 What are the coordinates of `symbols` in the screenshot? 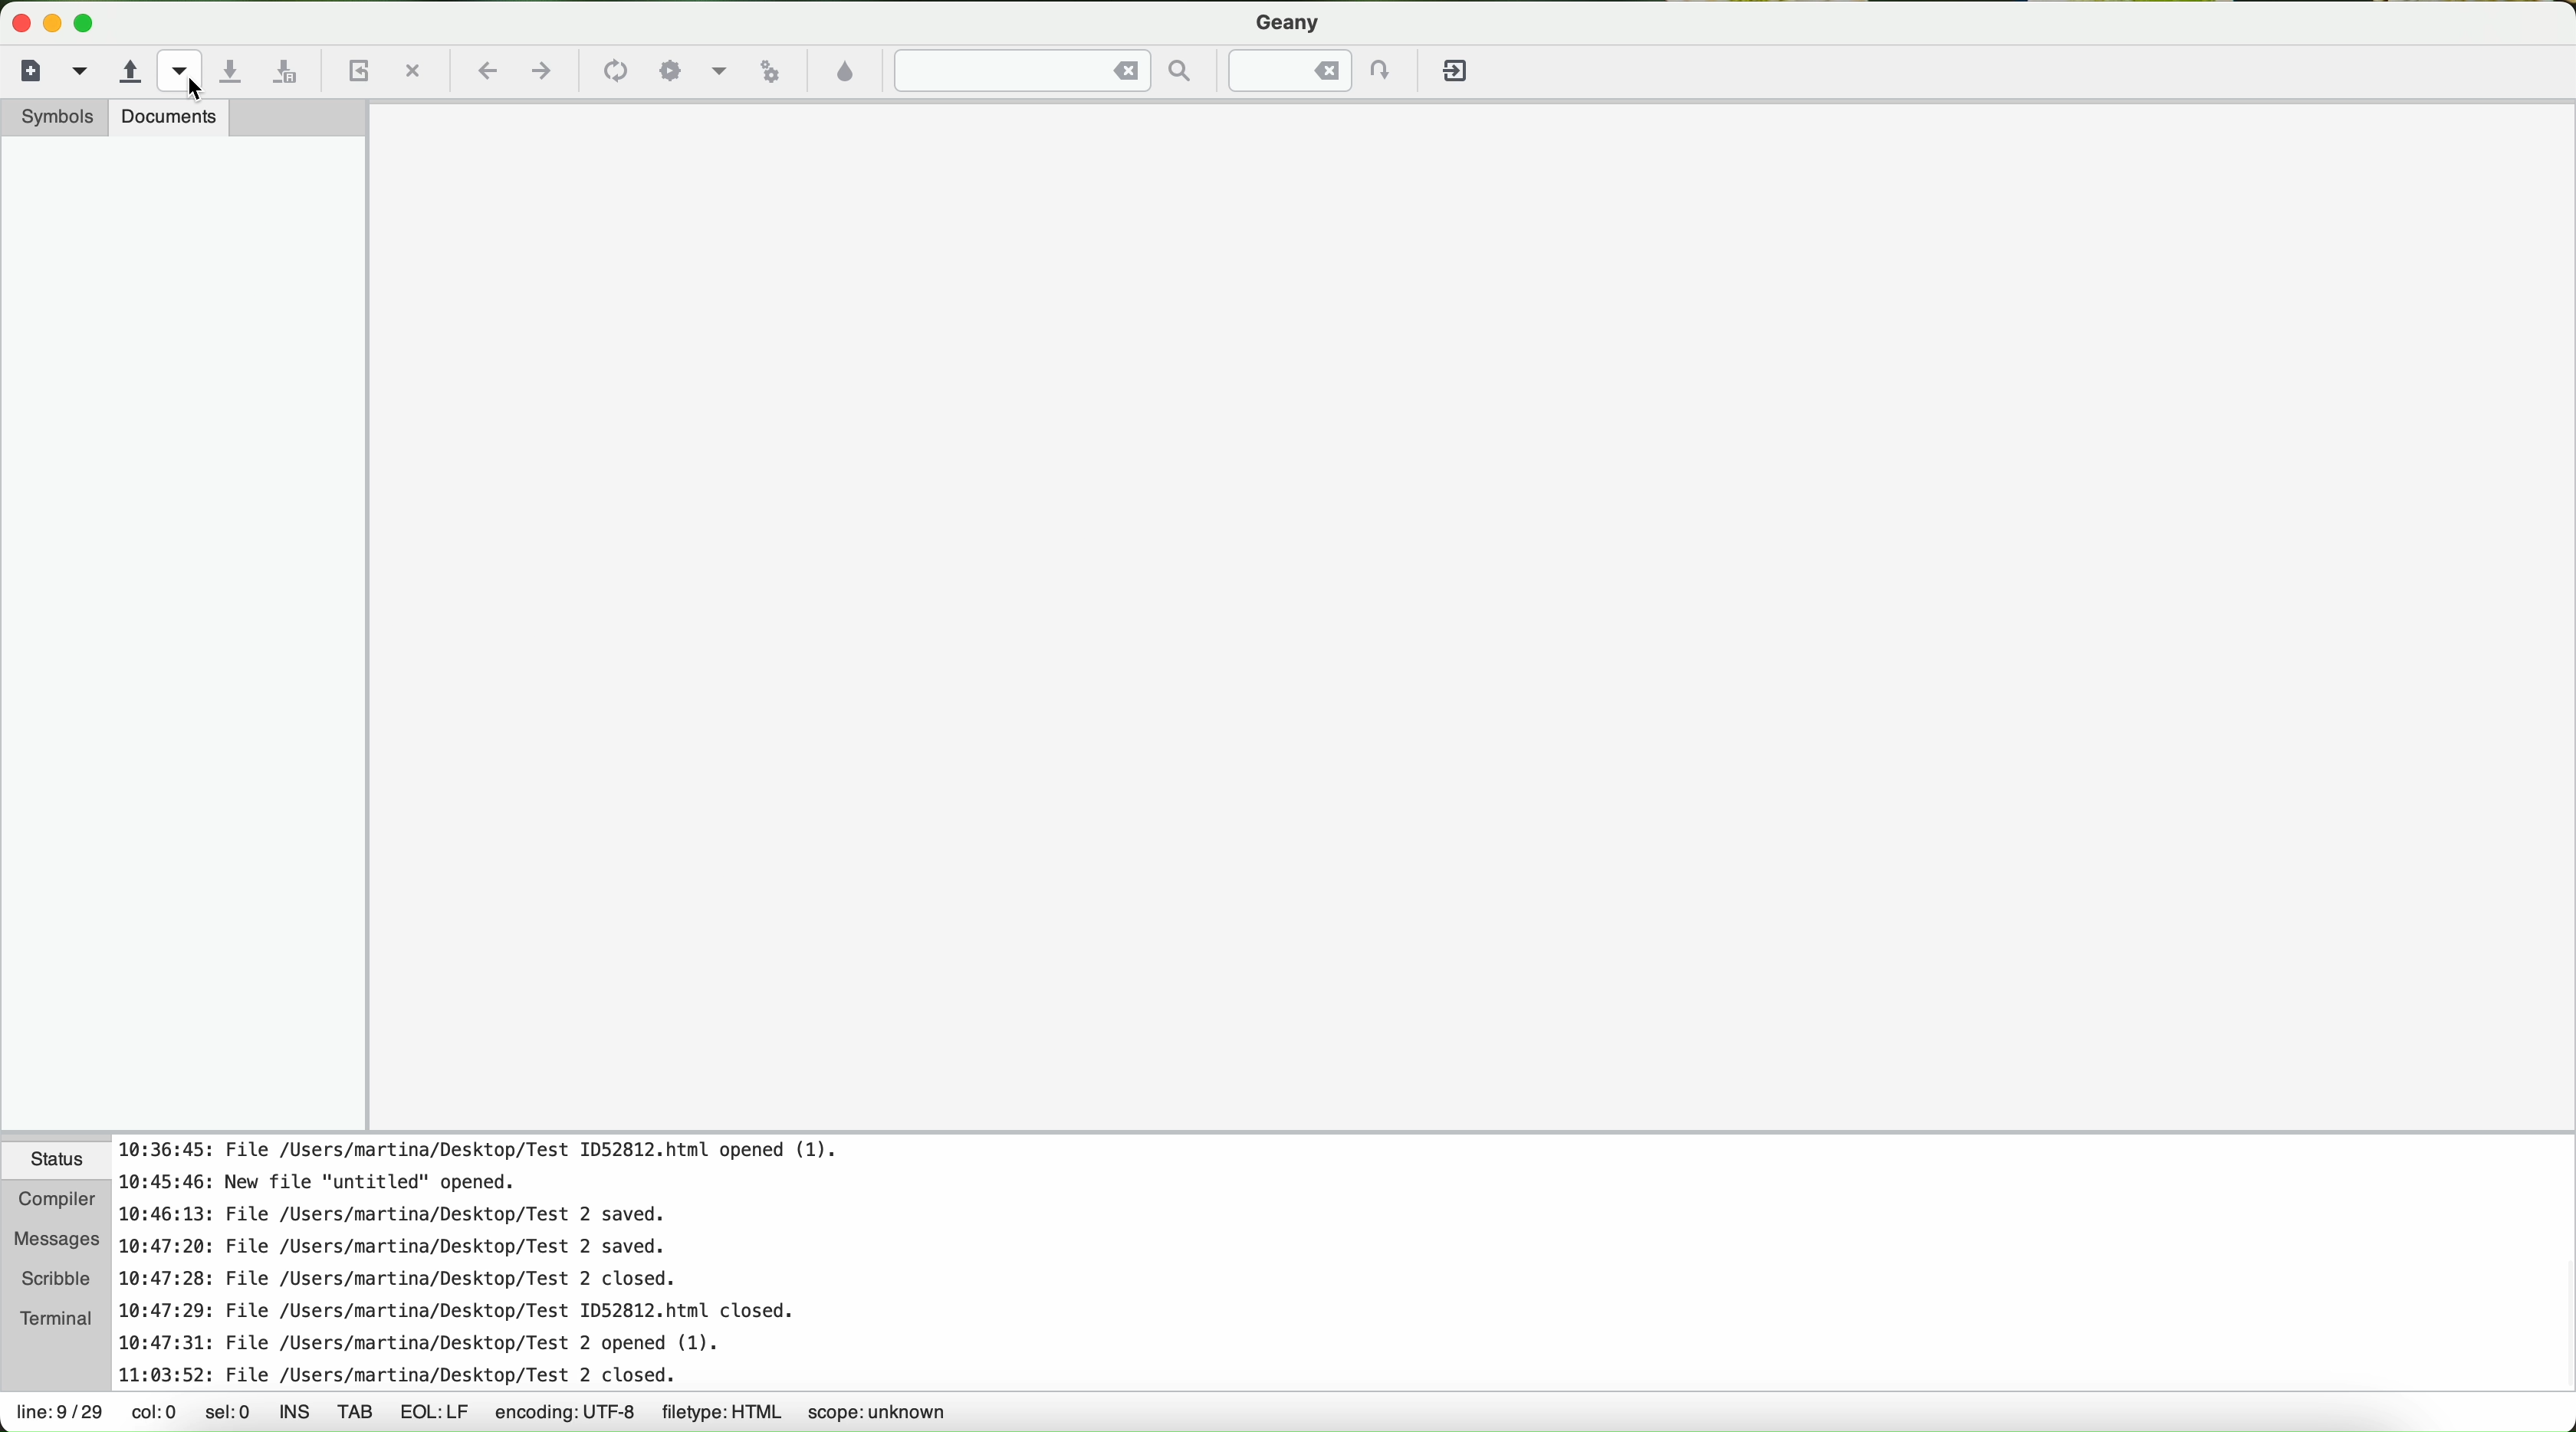 It's located at (52, 116).